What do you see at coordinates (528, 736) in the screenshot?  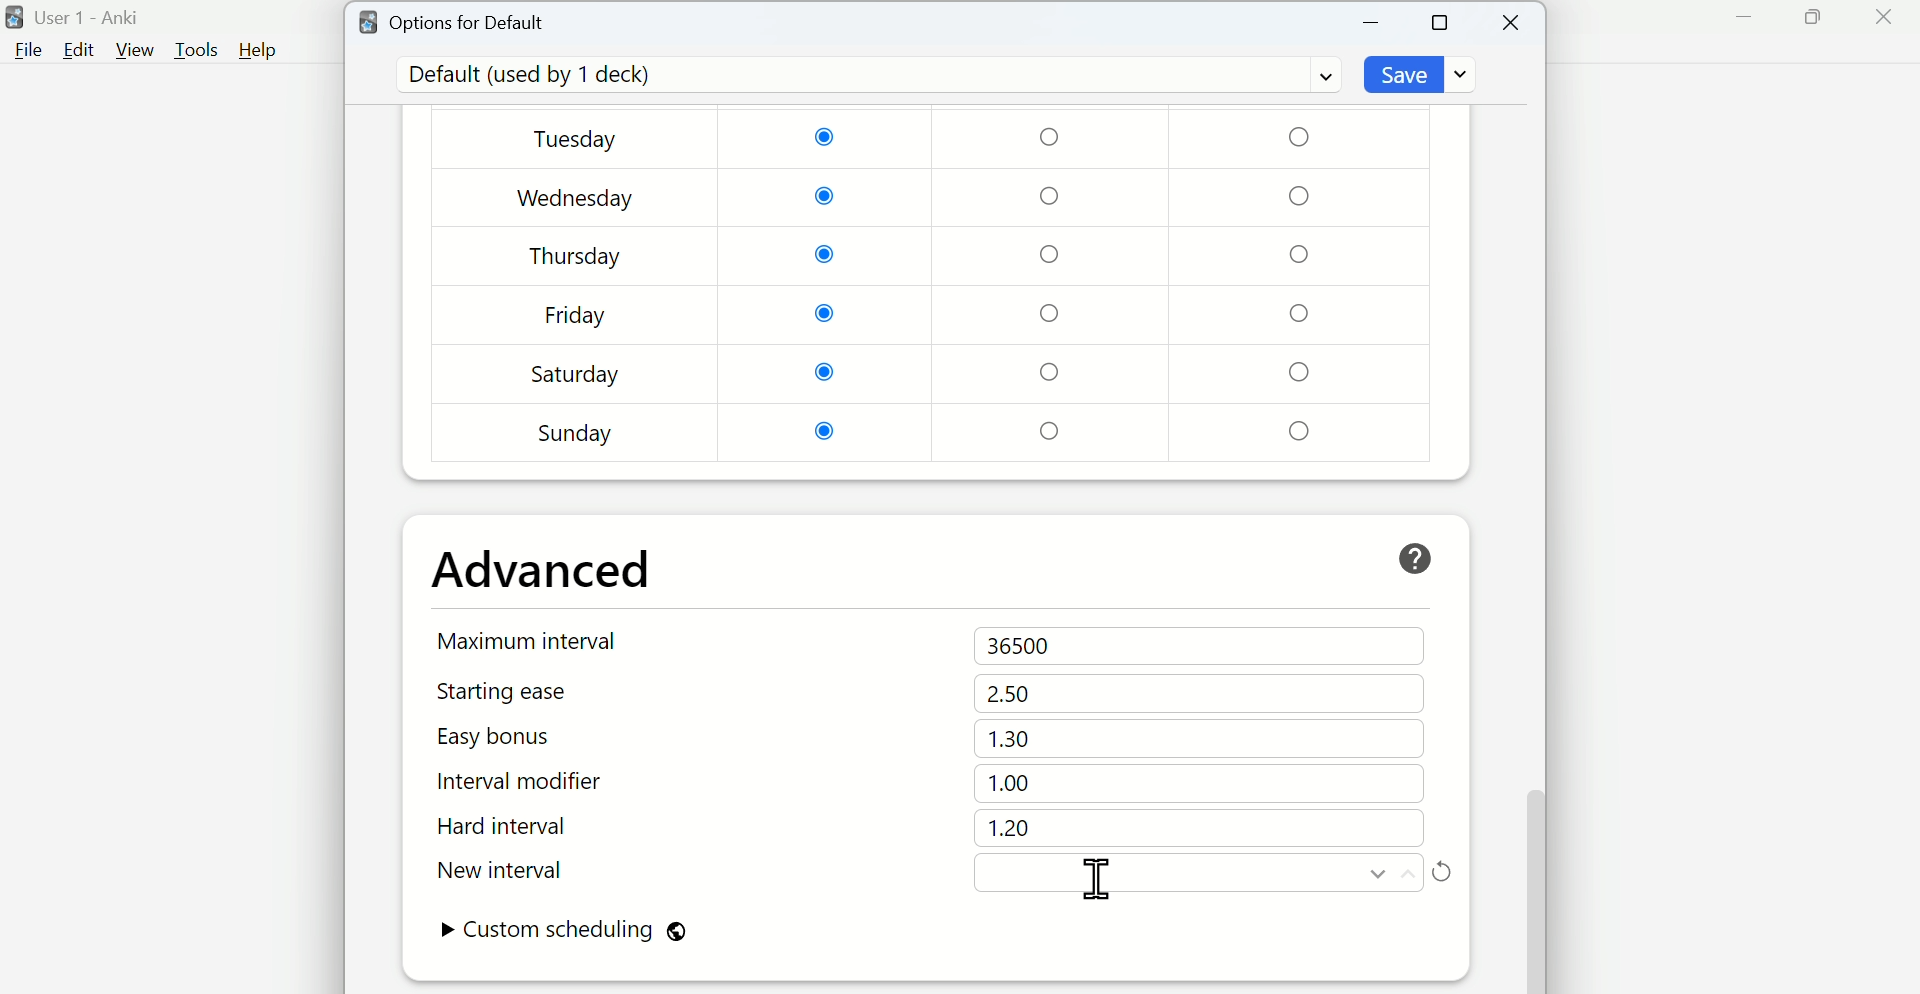 I see `Easy bonus` at bounding box center [528, 736].